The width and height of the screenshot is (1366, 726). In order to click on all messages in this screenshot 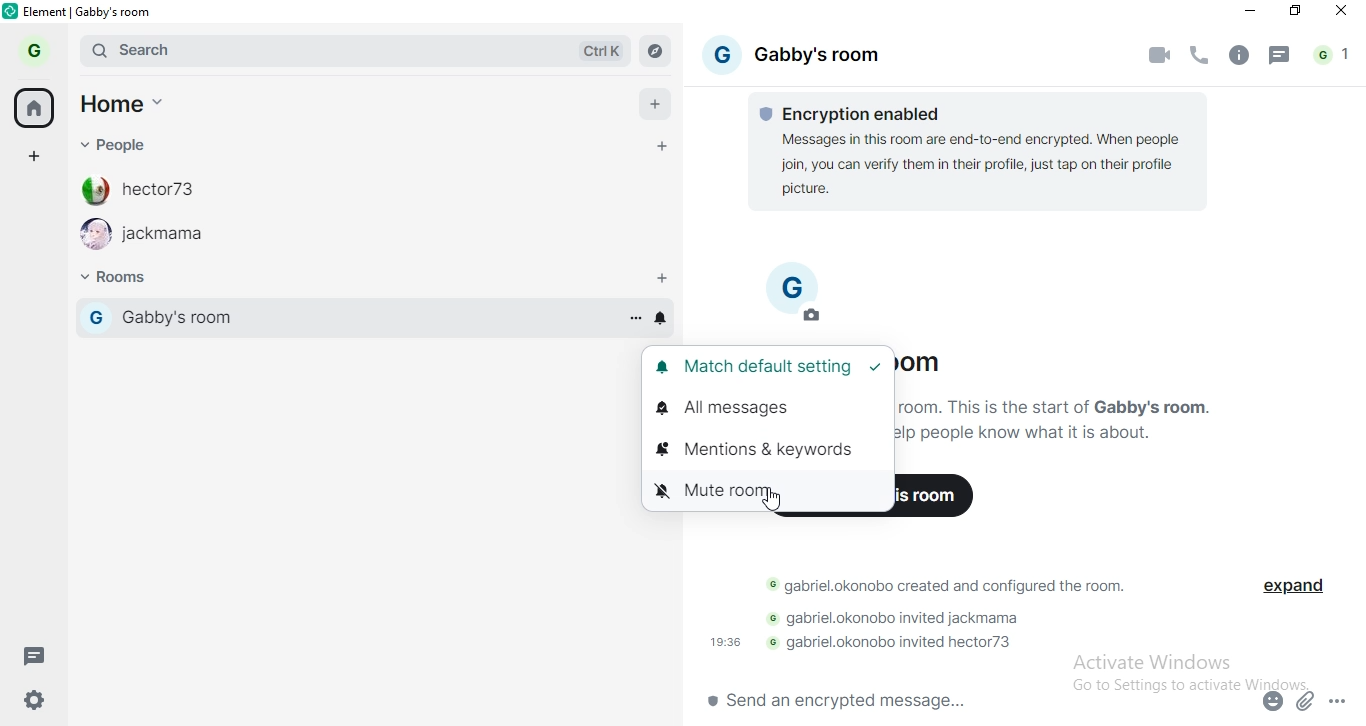, I will do `click(766, 414)`.